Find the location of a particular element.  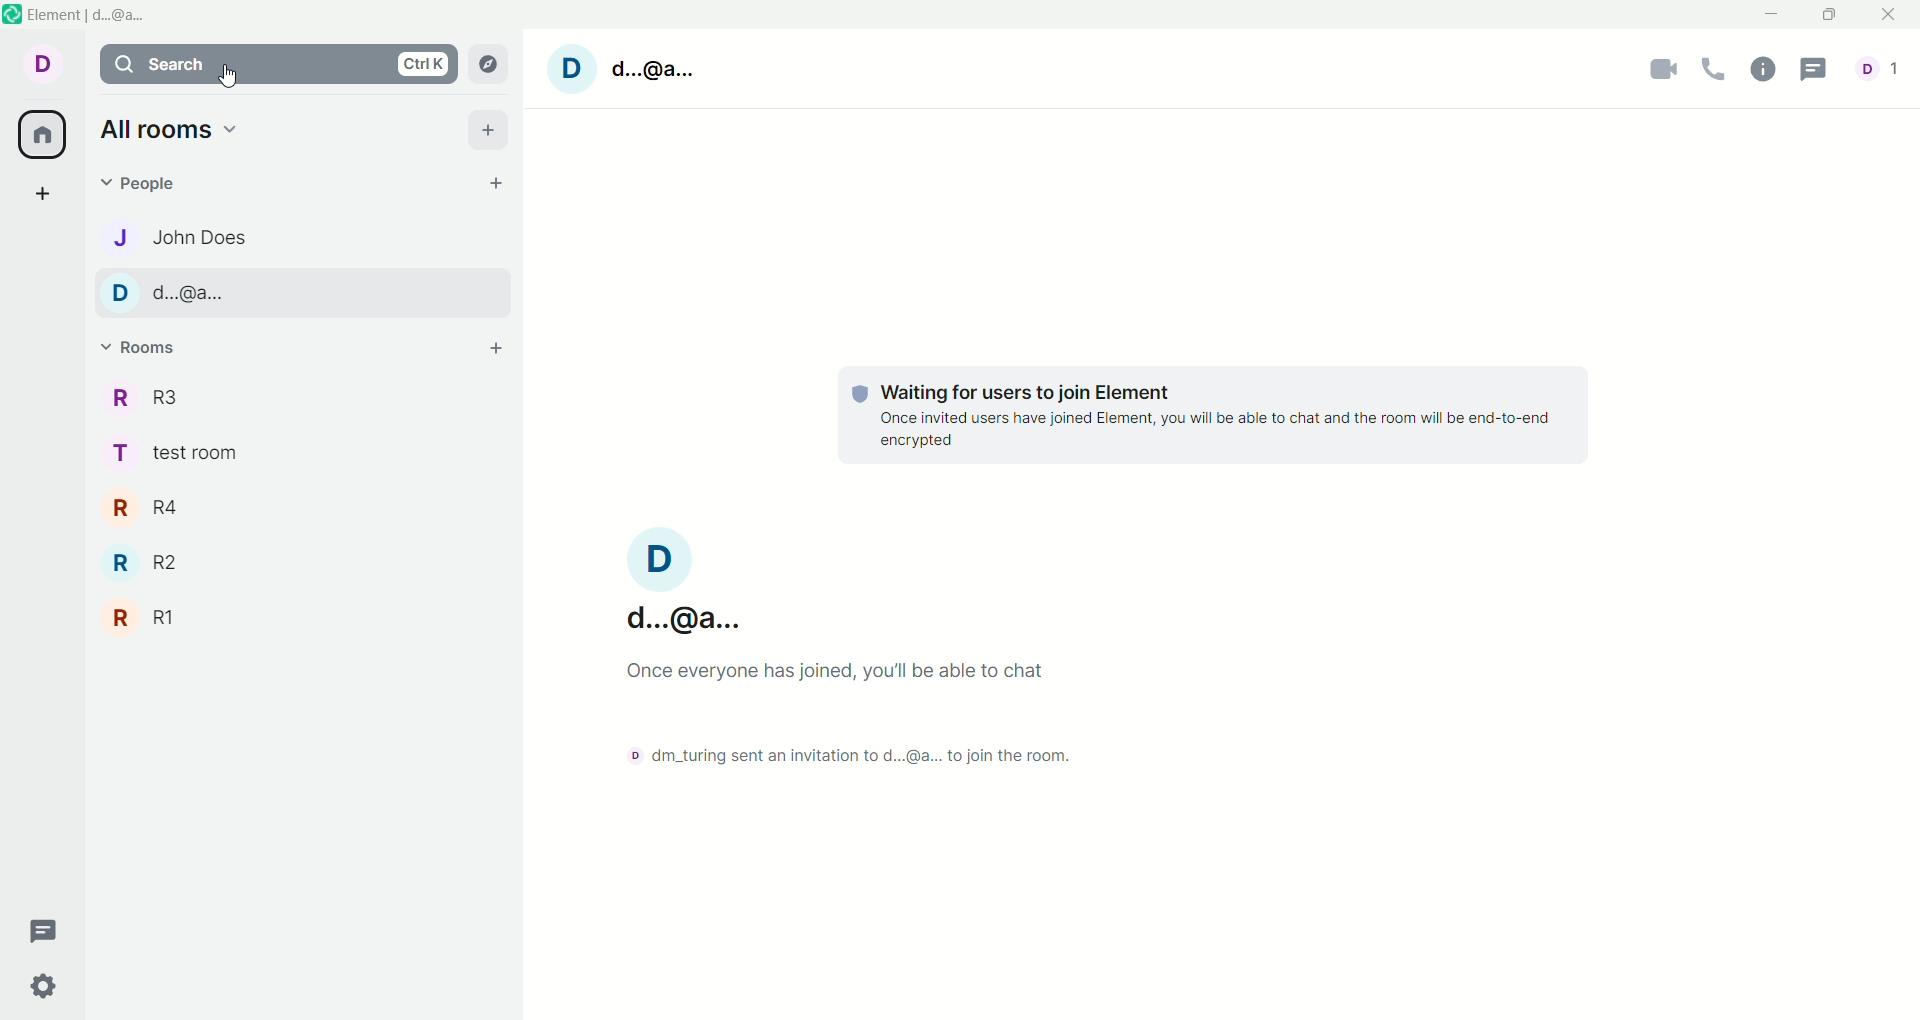

people is located at coordinates (146, 184).